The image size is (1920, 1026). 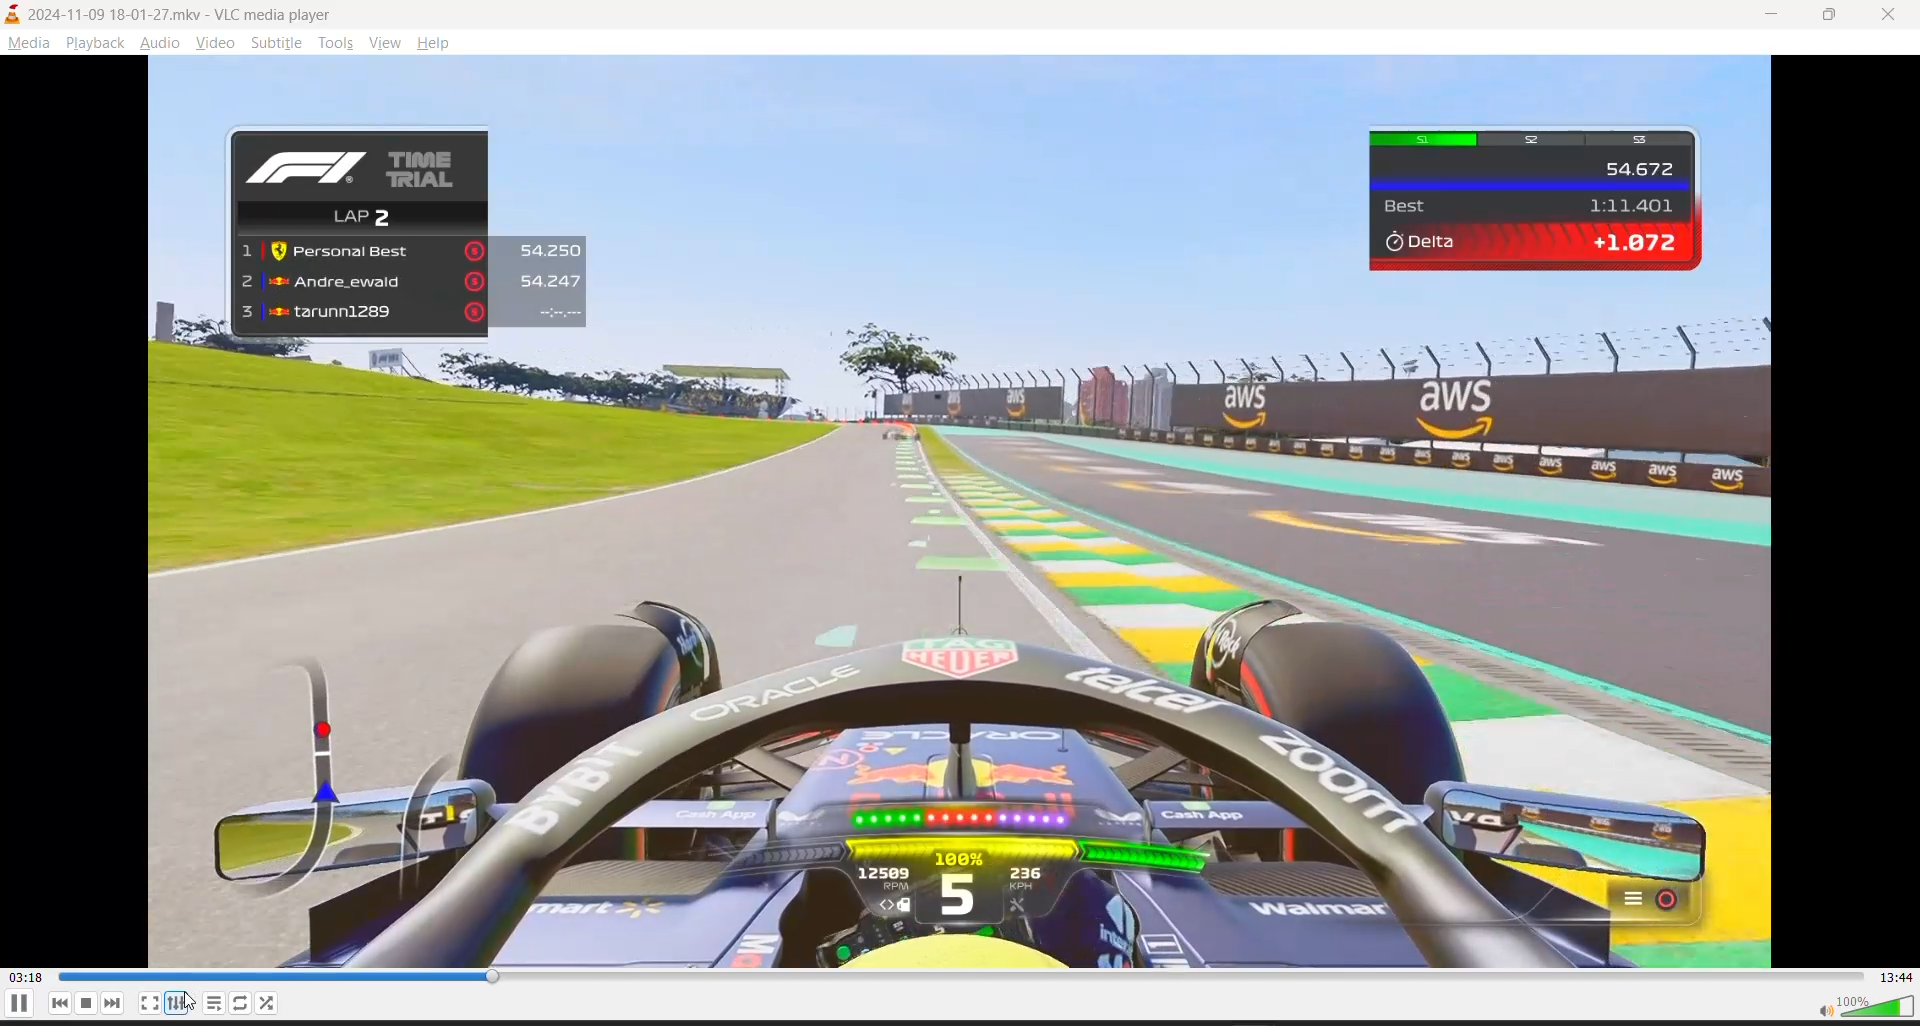 What do you see at coordinates (25, 42) in the screenshot?
I see `media` at bounding box center [25, 42].